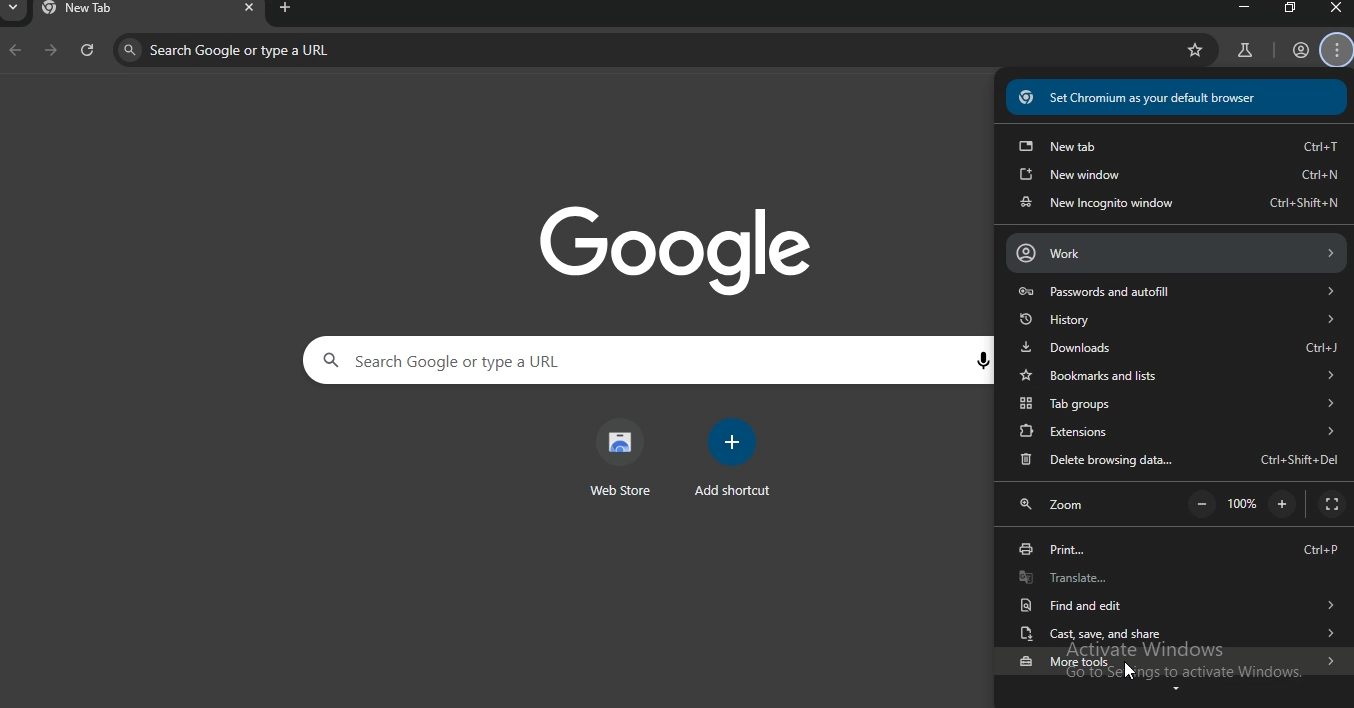 Image resolution: width=1354 pixels, height=708 pixels. What do you see at coordinates (1203, 504) in the screenshot?
I see `zoom out` at bounding box center [1203, 504].